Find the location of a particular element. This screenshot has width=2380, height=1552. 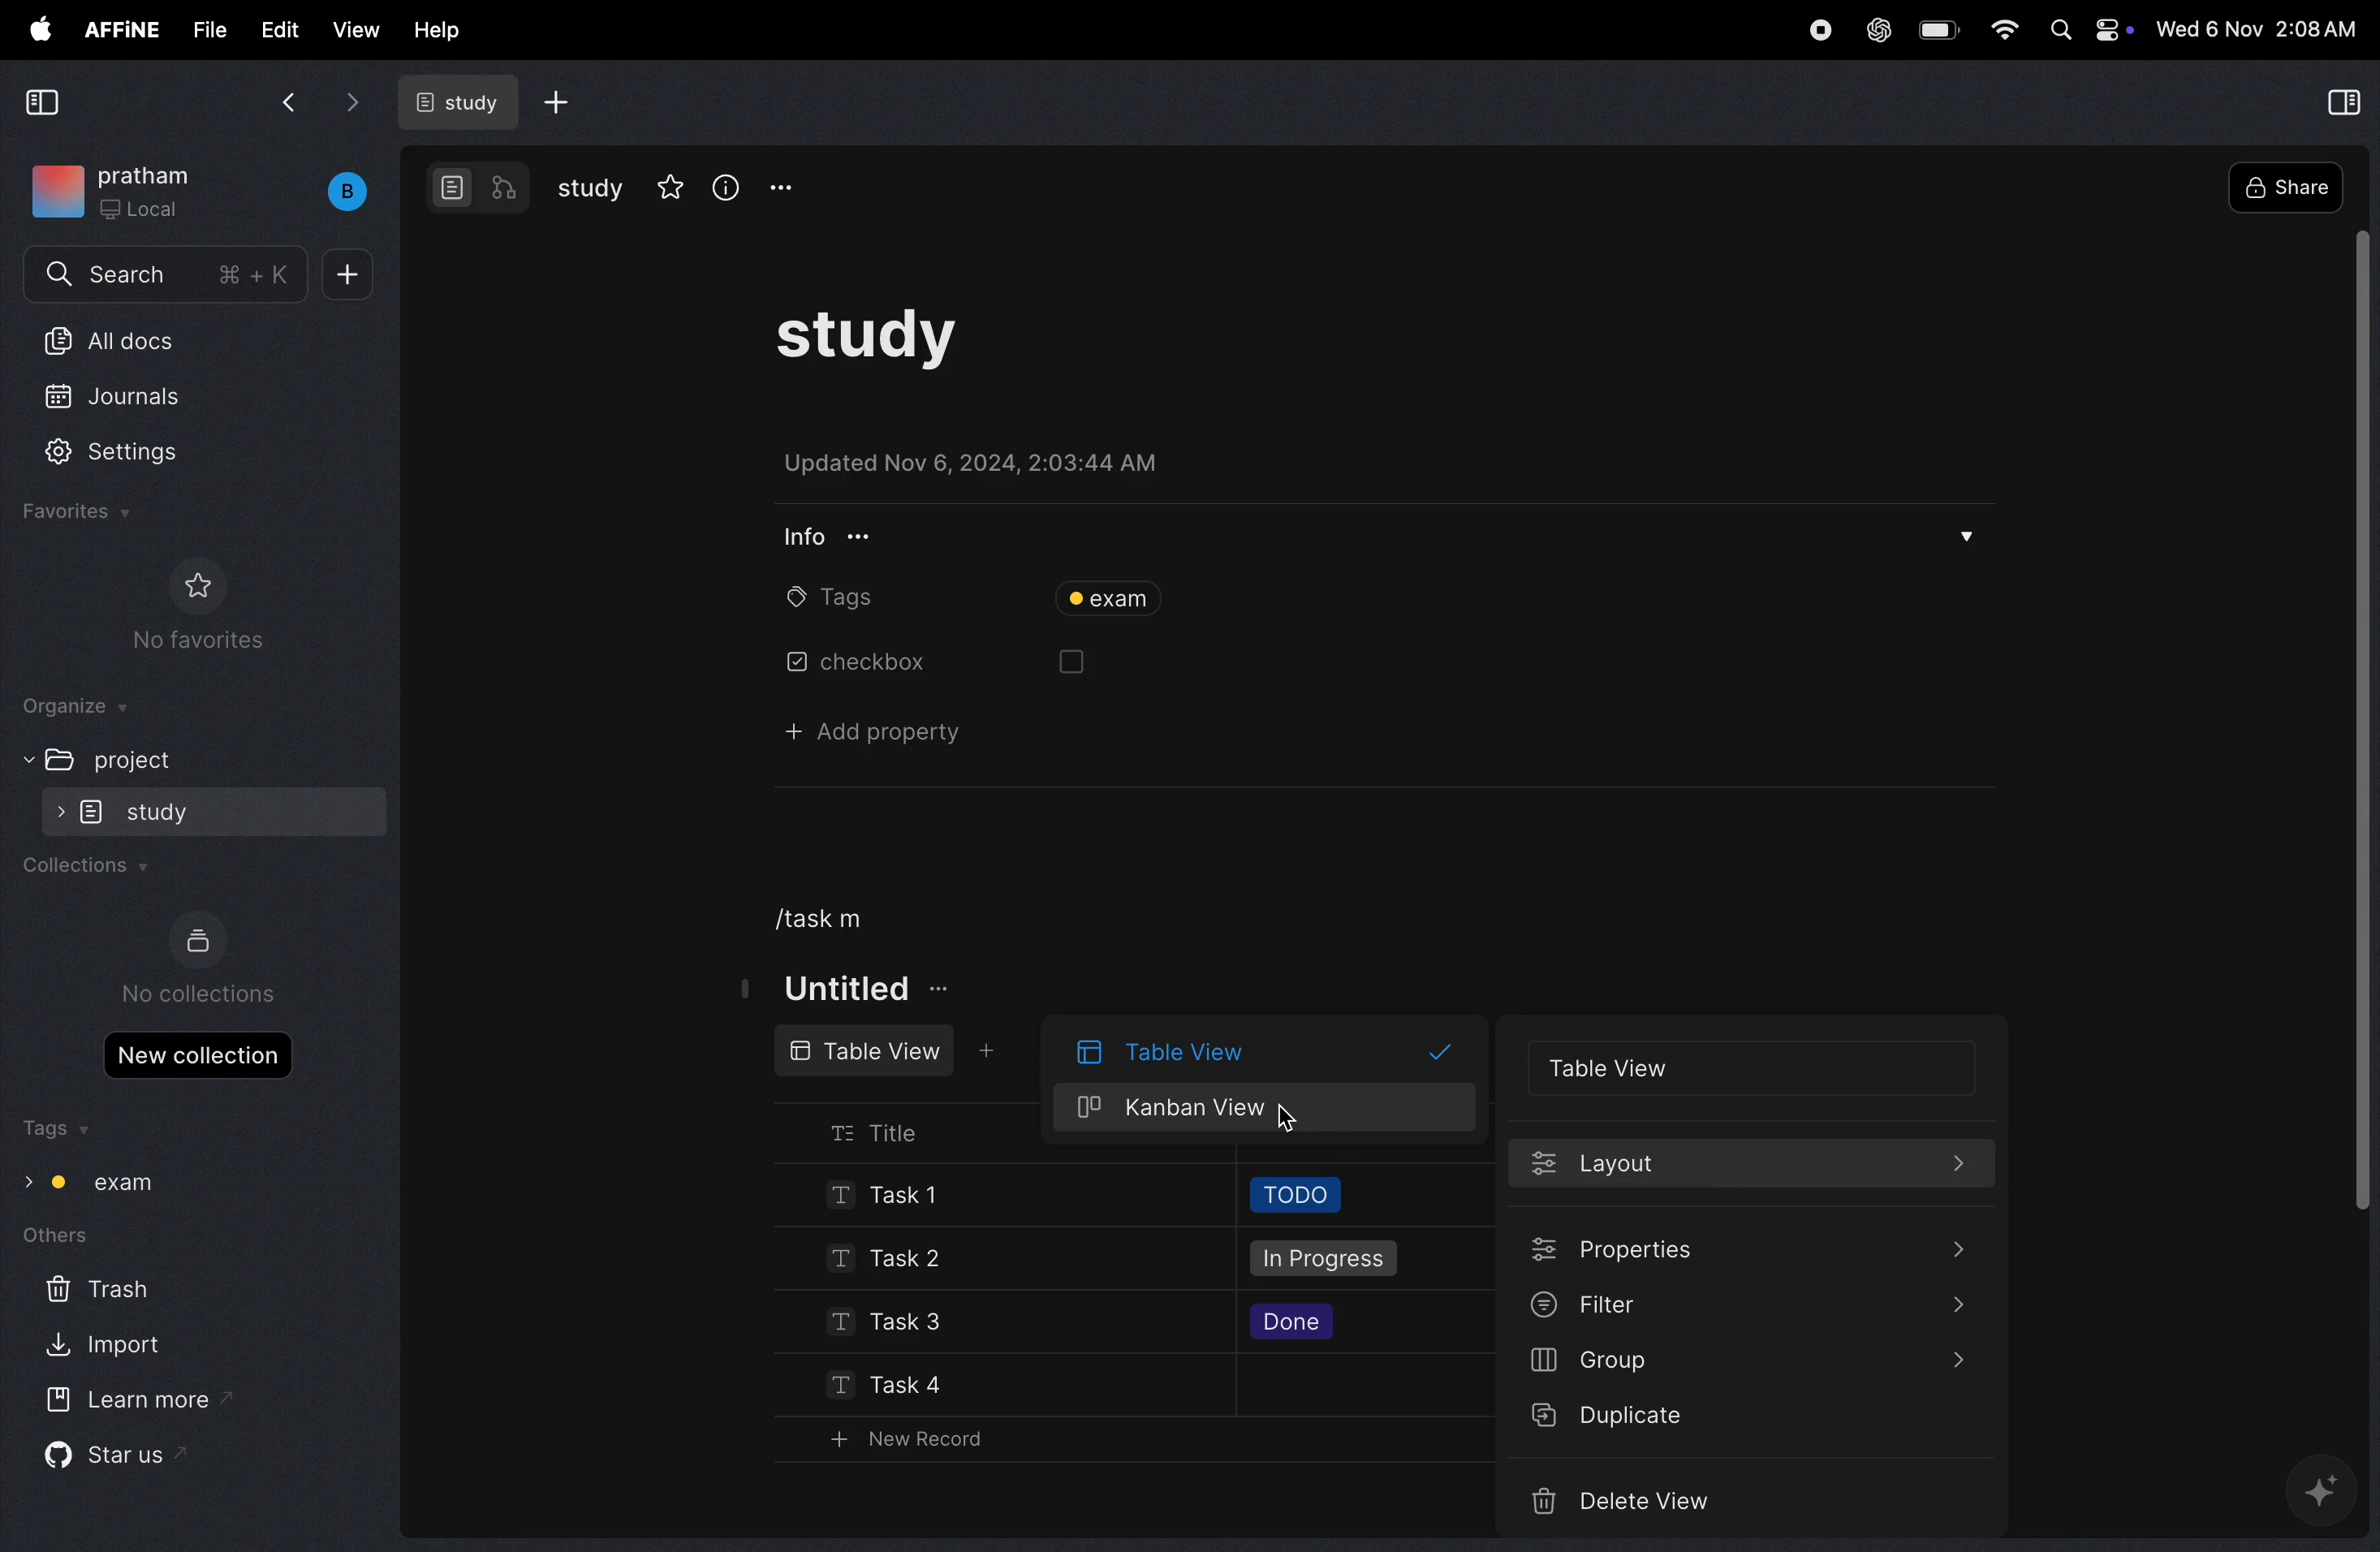

tags is located at coordinates (67, 1126).